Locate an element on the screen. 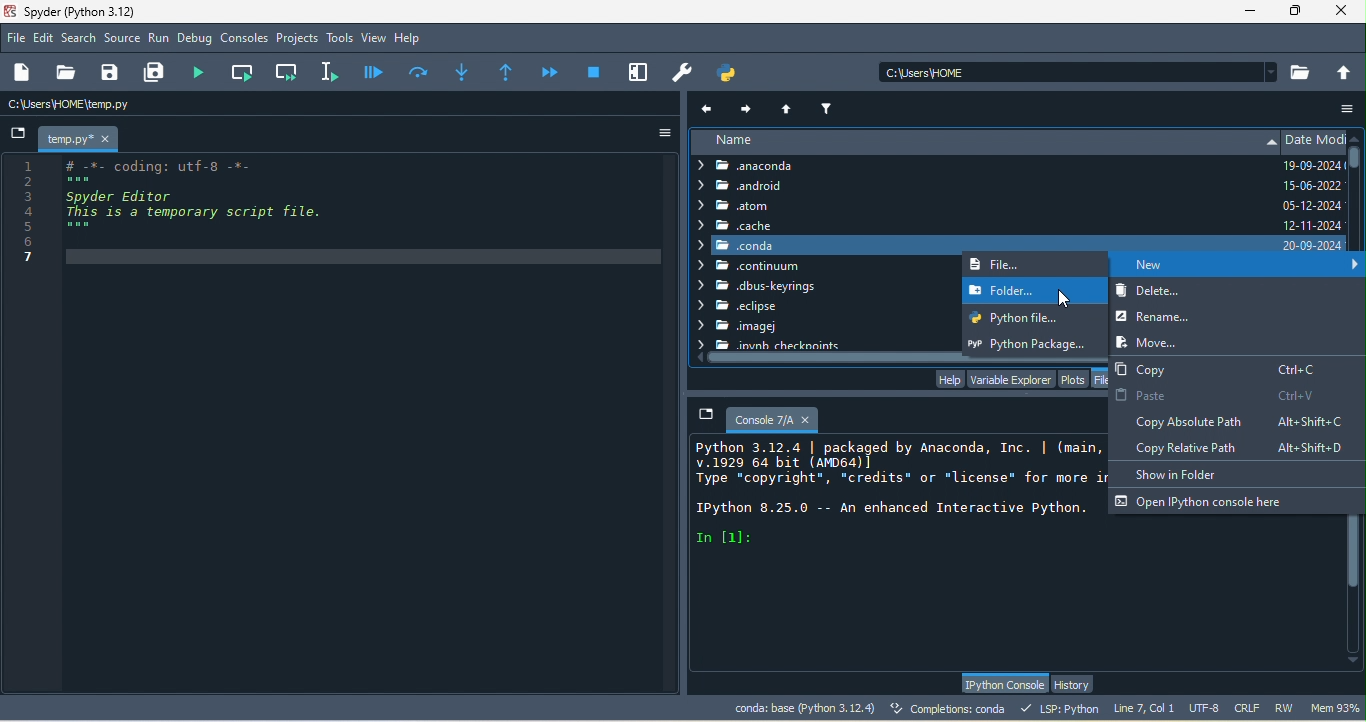 The width and height of the screenshot is (1366, 722). current line is located at coordinates (333, 71).